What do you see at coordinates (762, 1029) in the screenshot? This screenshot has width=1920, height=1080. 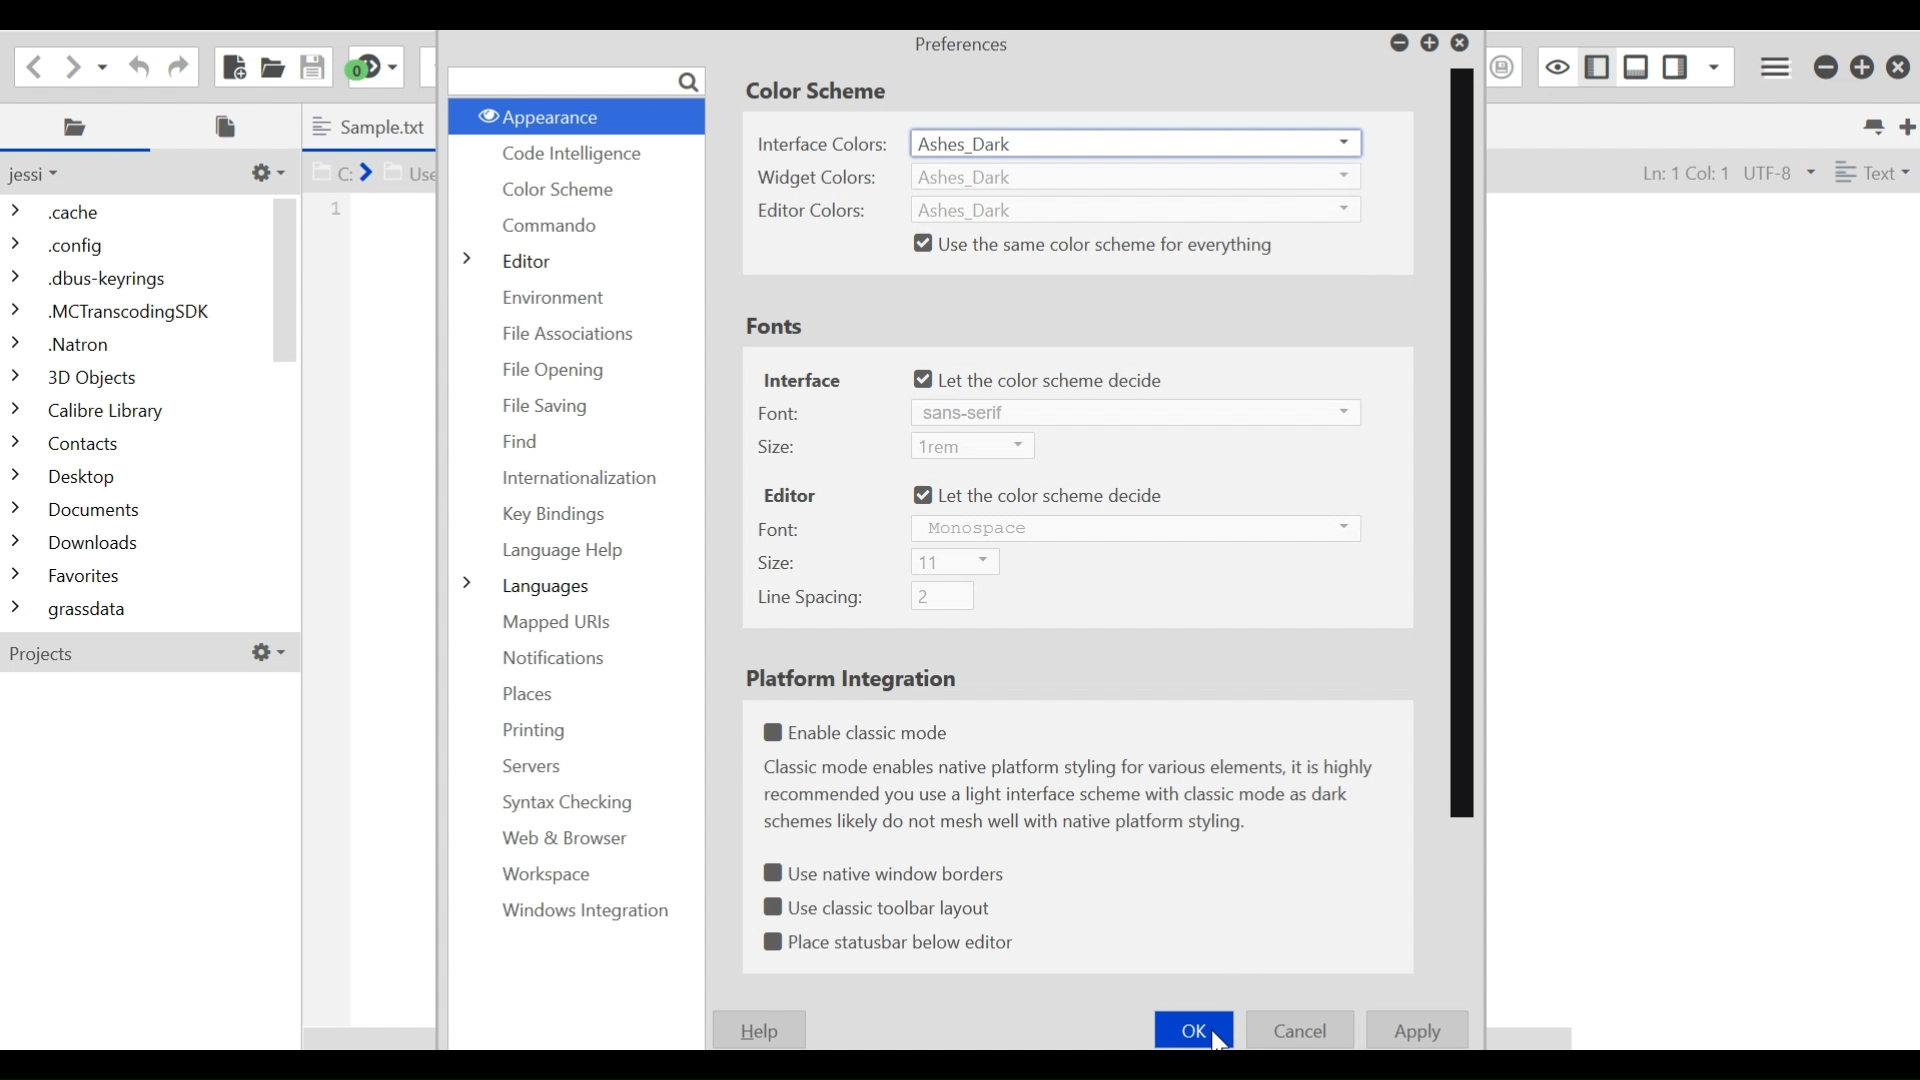 I see `Help` at bounding box center [762, 1029].